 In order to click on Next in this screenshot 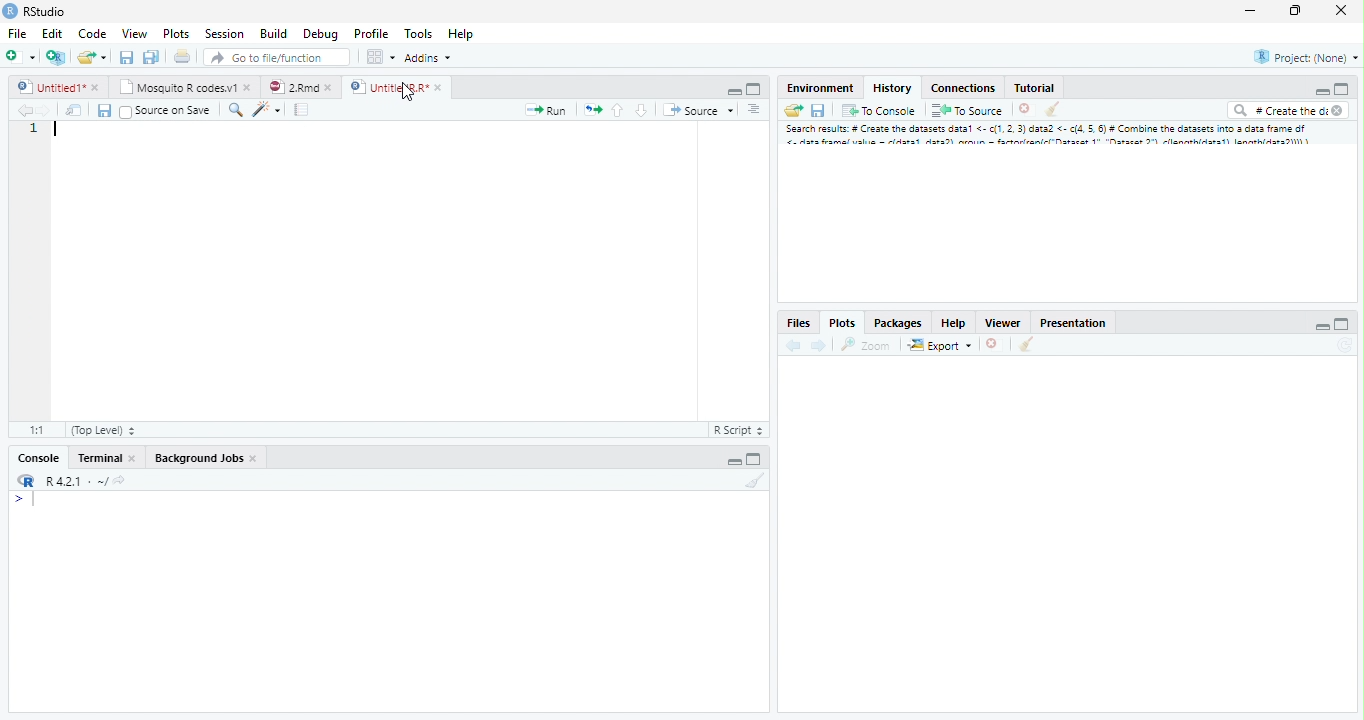, I will do `click(818, 347)`.